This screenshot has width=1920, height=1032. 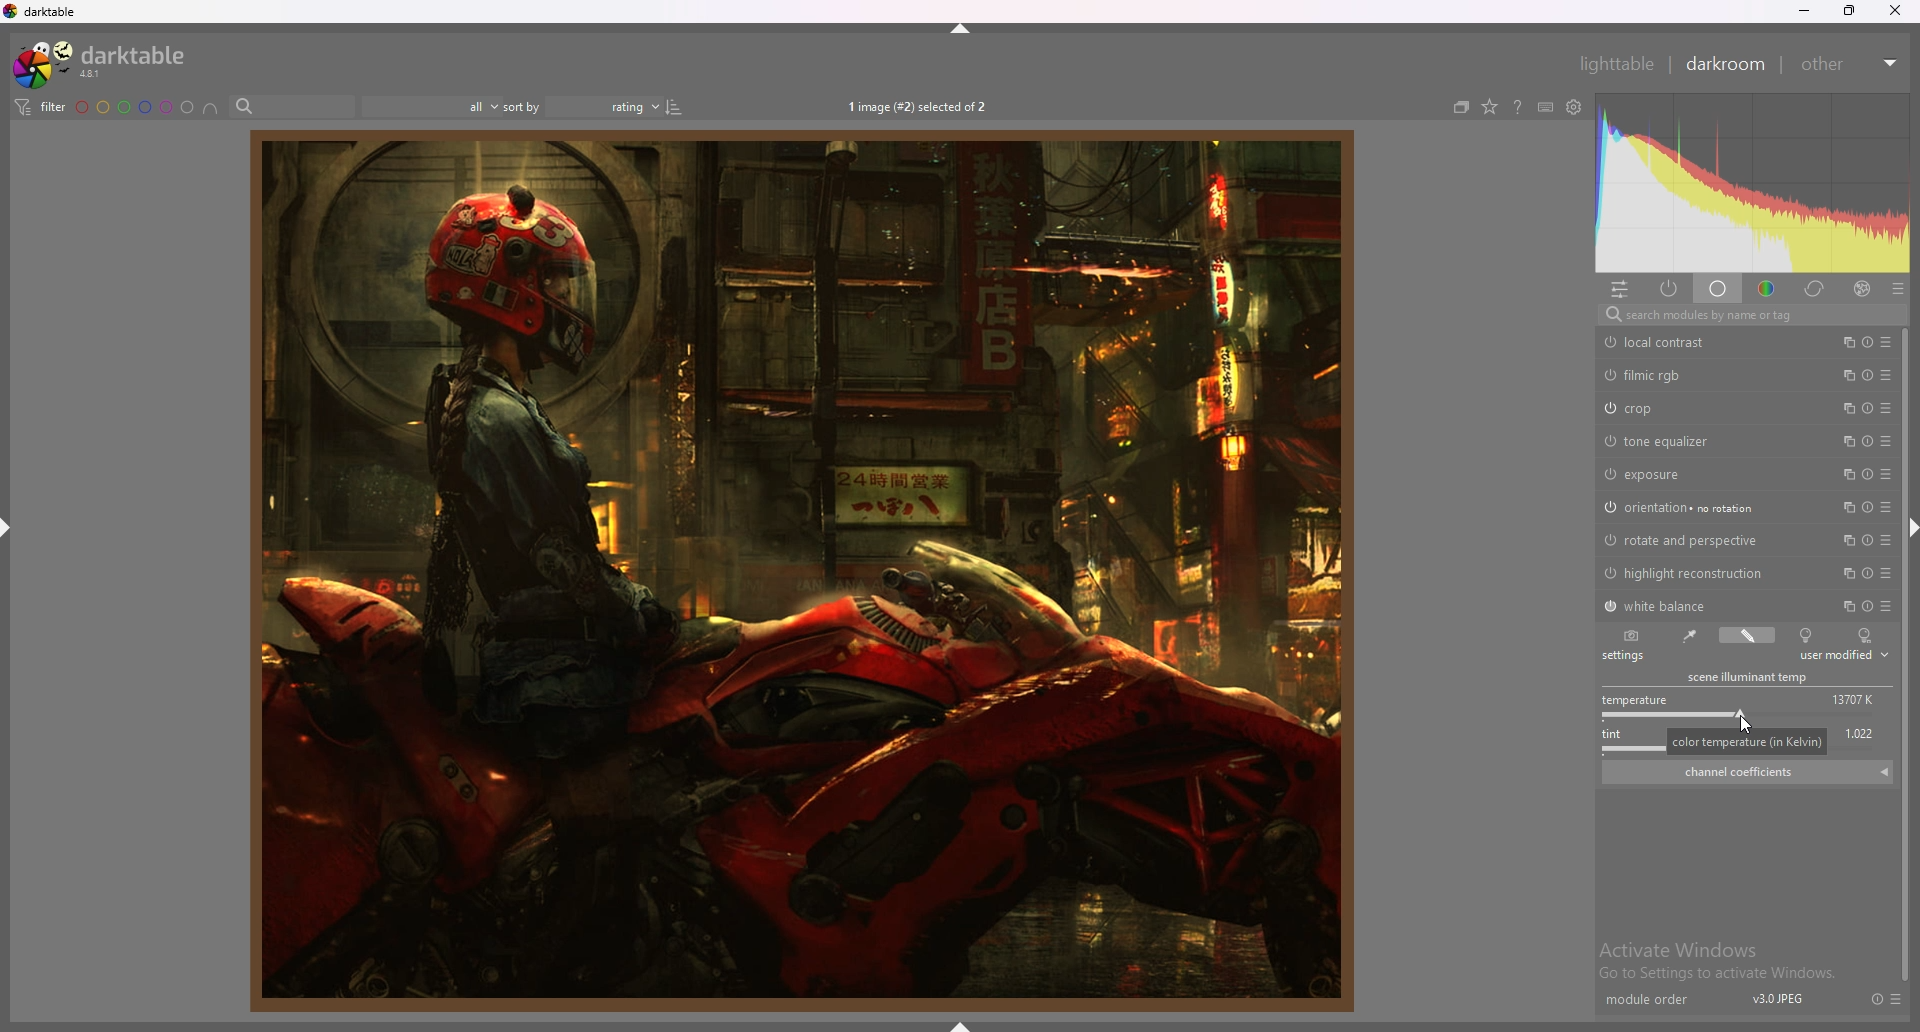 I want to click on quick access panel, so click(x=1619, y=289).